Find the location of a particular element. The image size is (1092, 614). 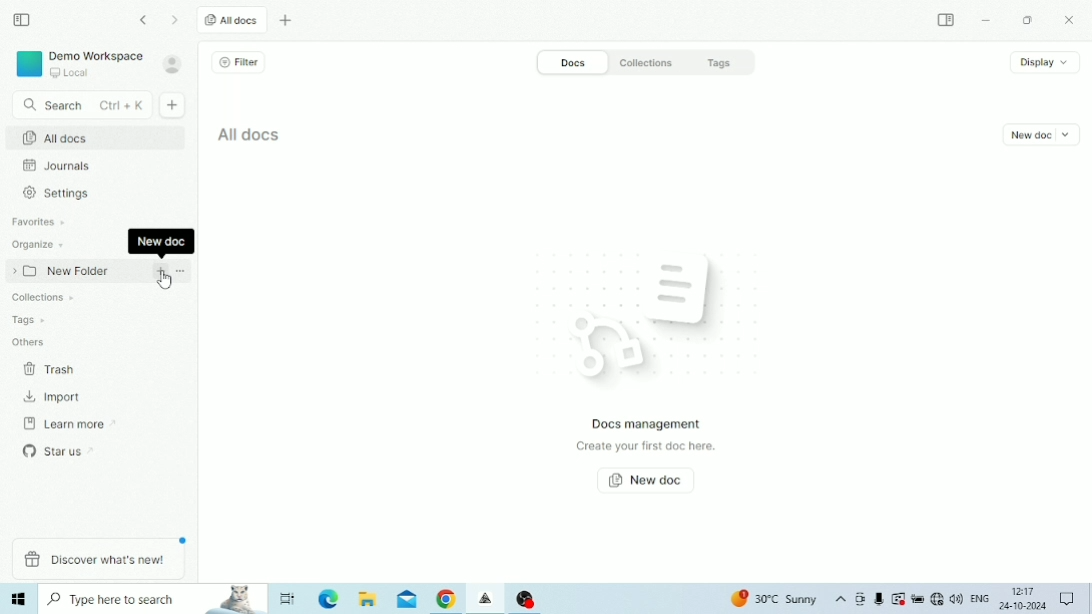

Go back is located at coordinates (146, 20).